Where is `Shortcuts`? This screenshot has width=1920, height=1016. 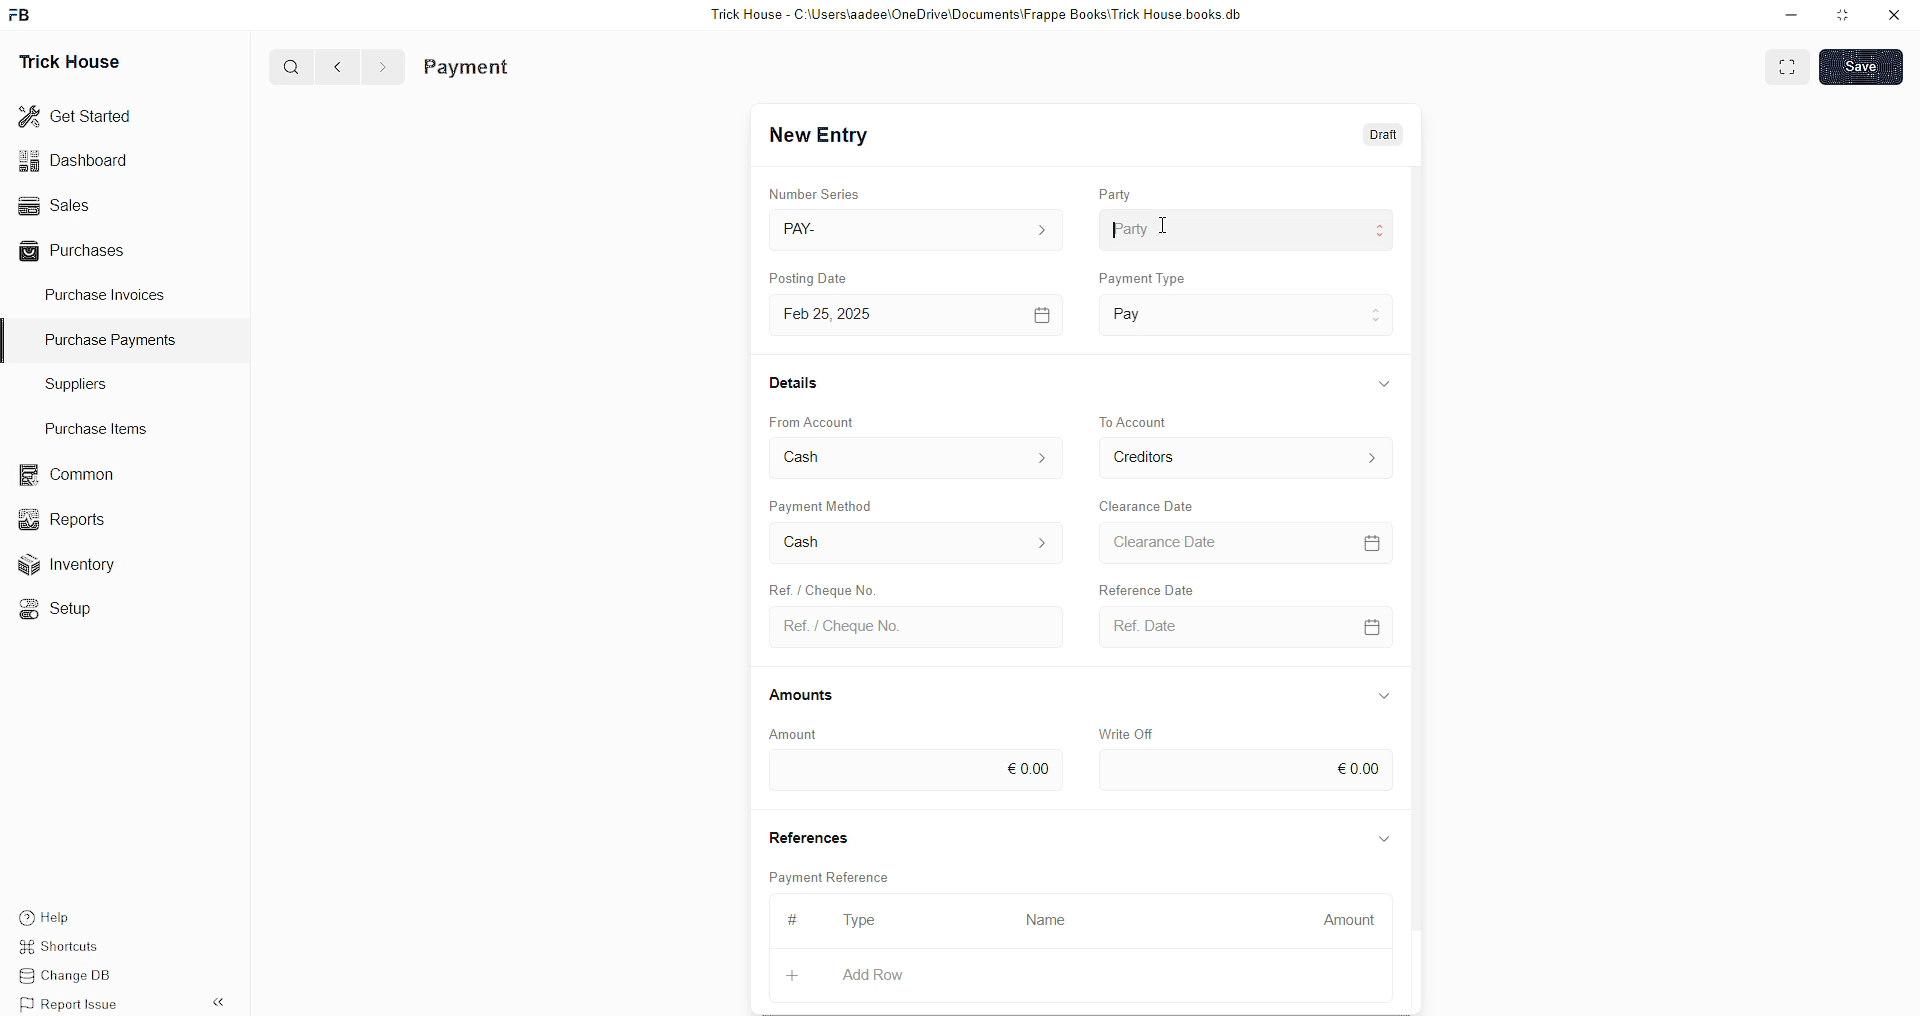 Shortcuts is located at coordinates (71, 949).